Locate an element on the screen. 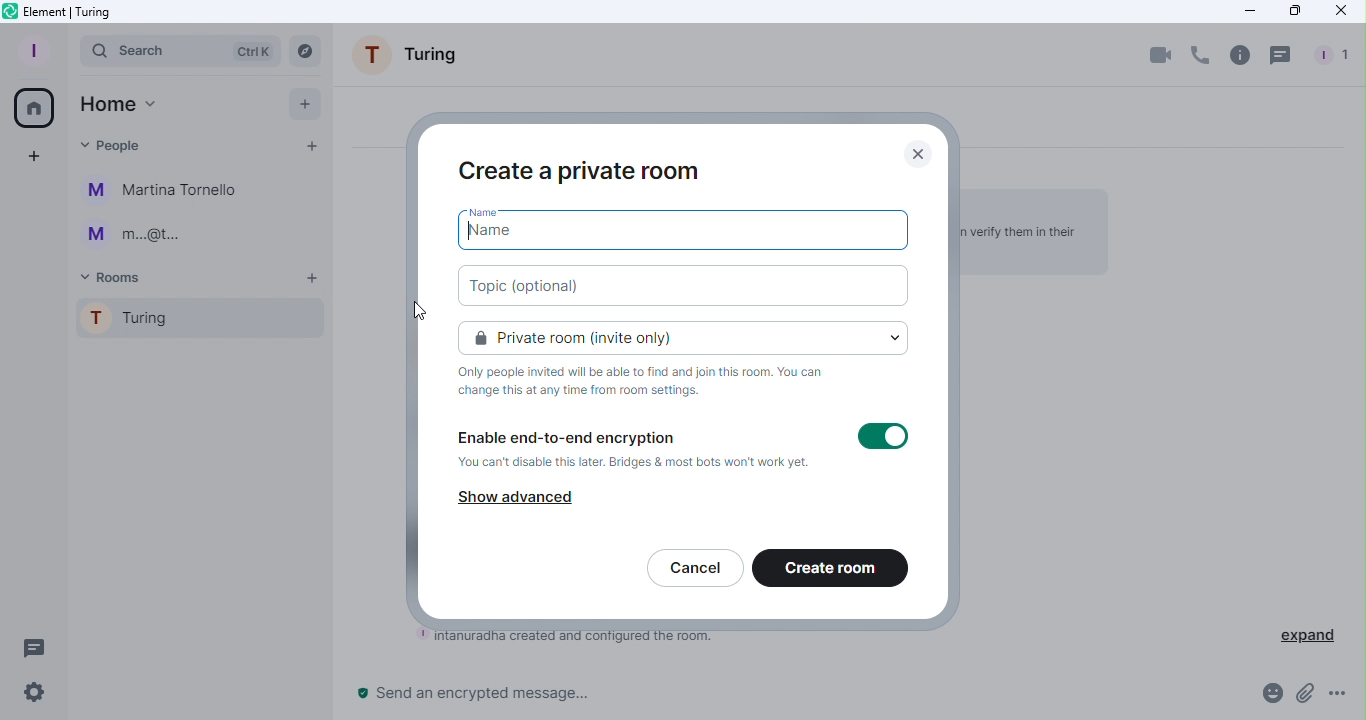 This screenshot has width=1366, height=720. Name is located at coordinates (494, 213).